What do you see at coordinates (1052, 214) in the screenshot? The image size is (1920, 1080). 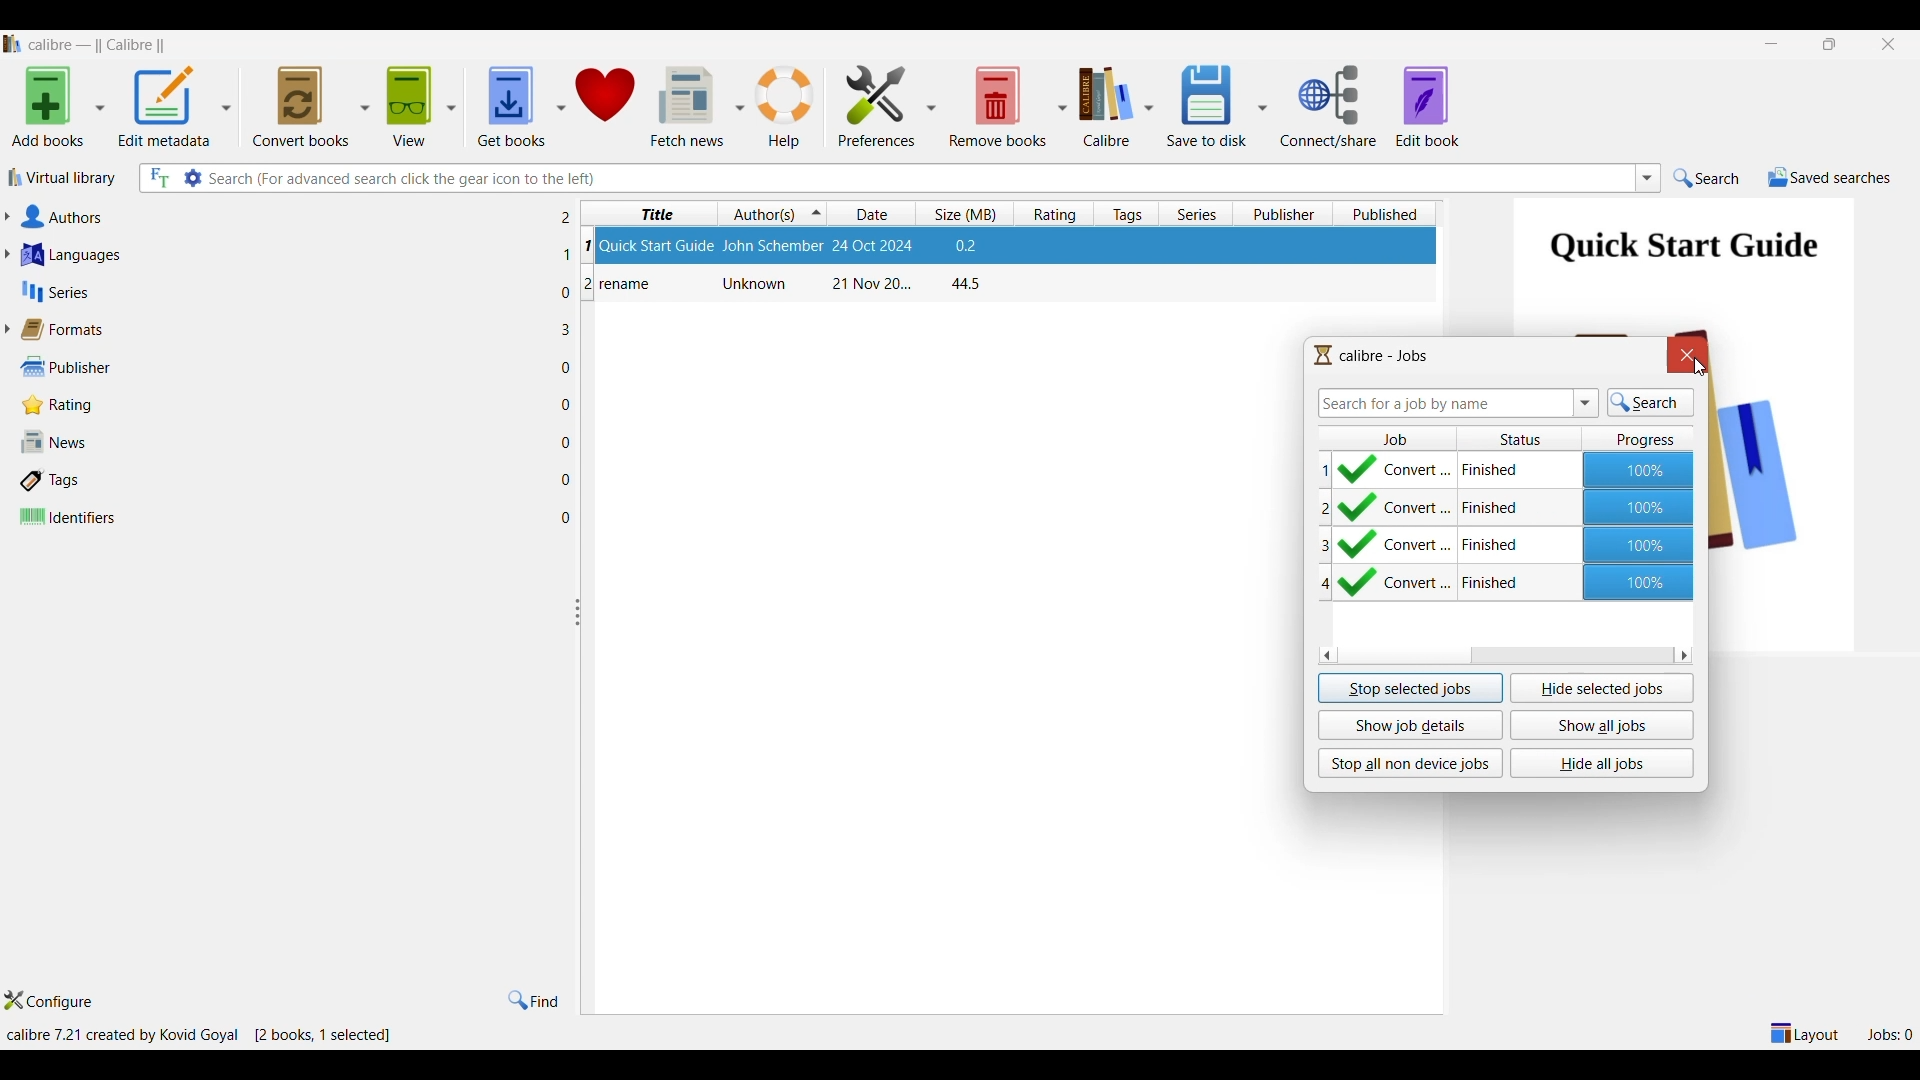 I see `Rating column` at bounding box center [1052, 214].